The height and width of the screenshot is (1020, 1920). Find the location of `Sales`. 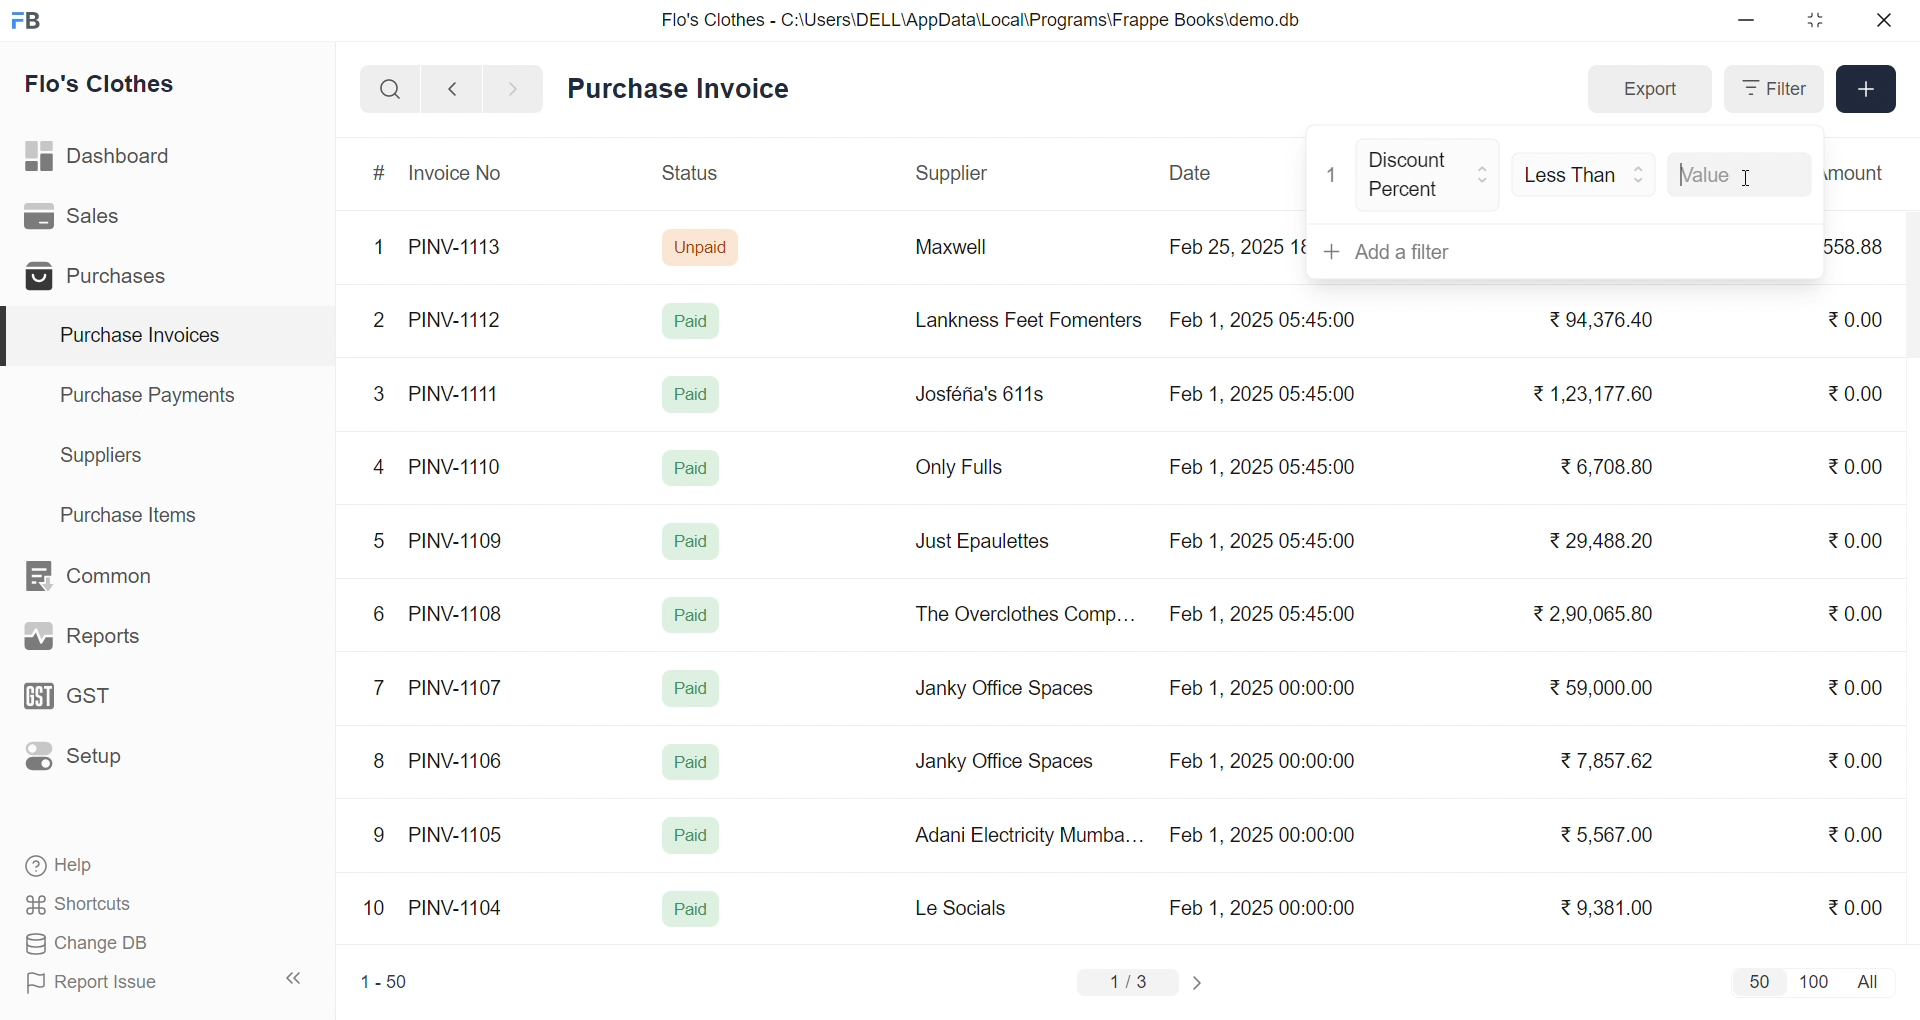

Sales is located at coordinates (103, 220).